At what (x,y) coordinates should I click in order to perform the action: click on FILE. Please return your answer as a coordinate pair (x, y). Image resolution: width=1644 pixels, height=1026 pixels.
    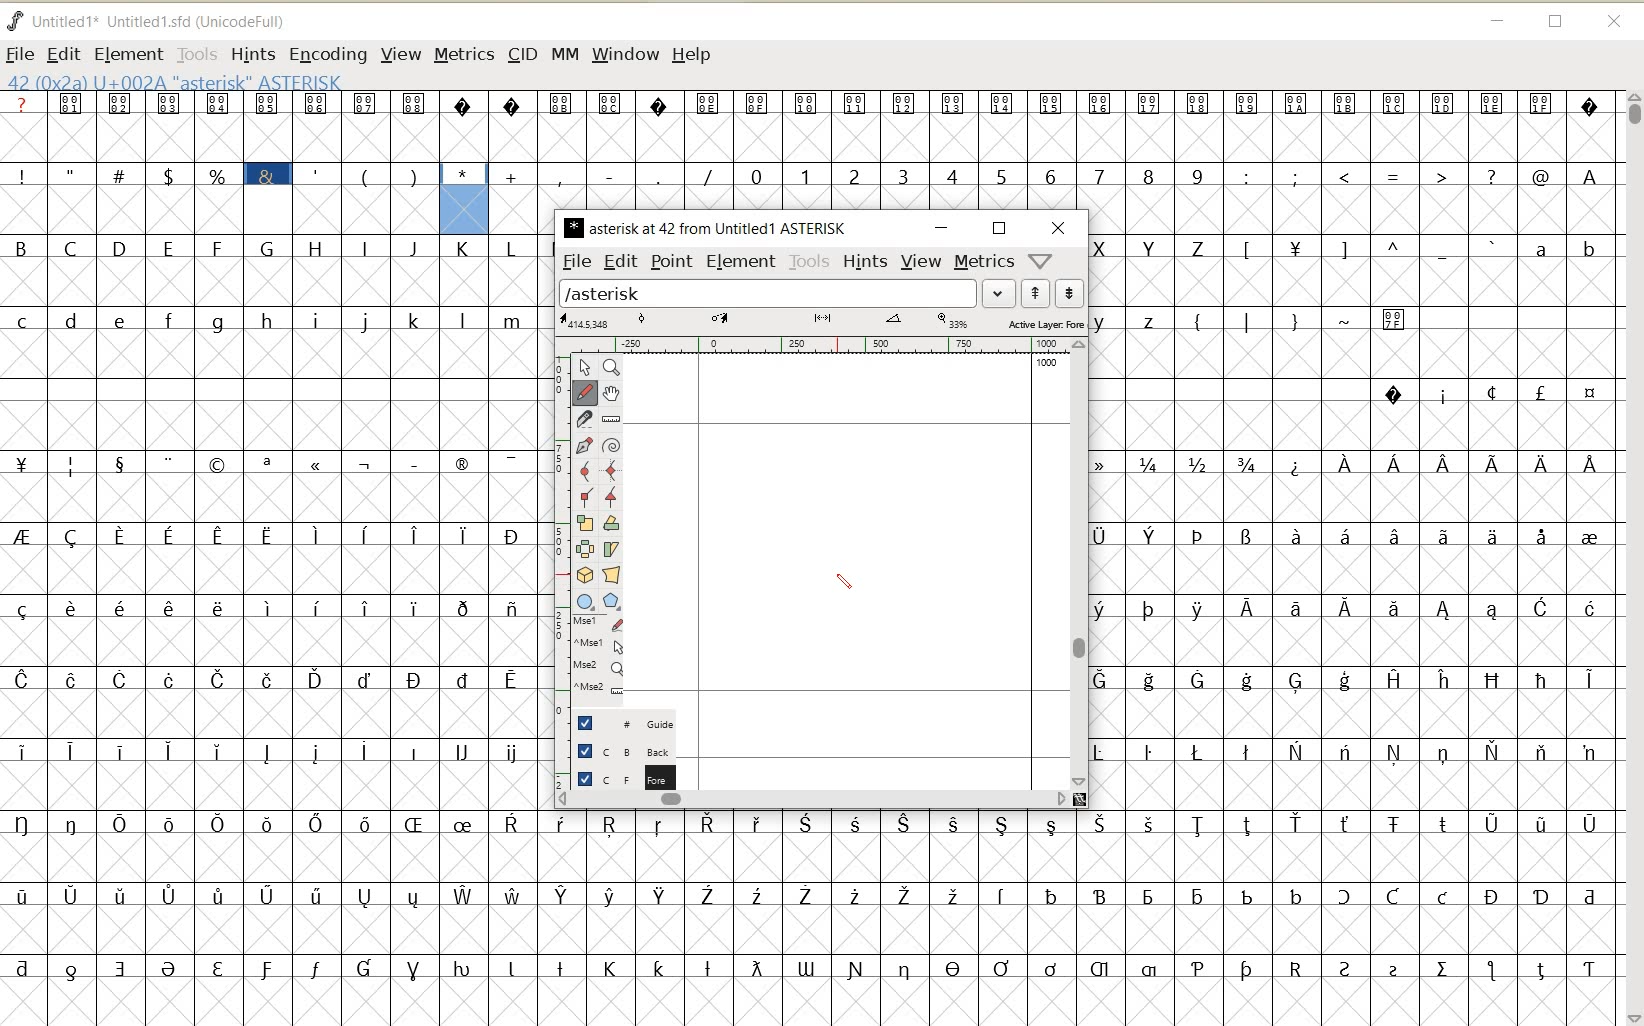
    Looking at the image, I should click on (576, 262).